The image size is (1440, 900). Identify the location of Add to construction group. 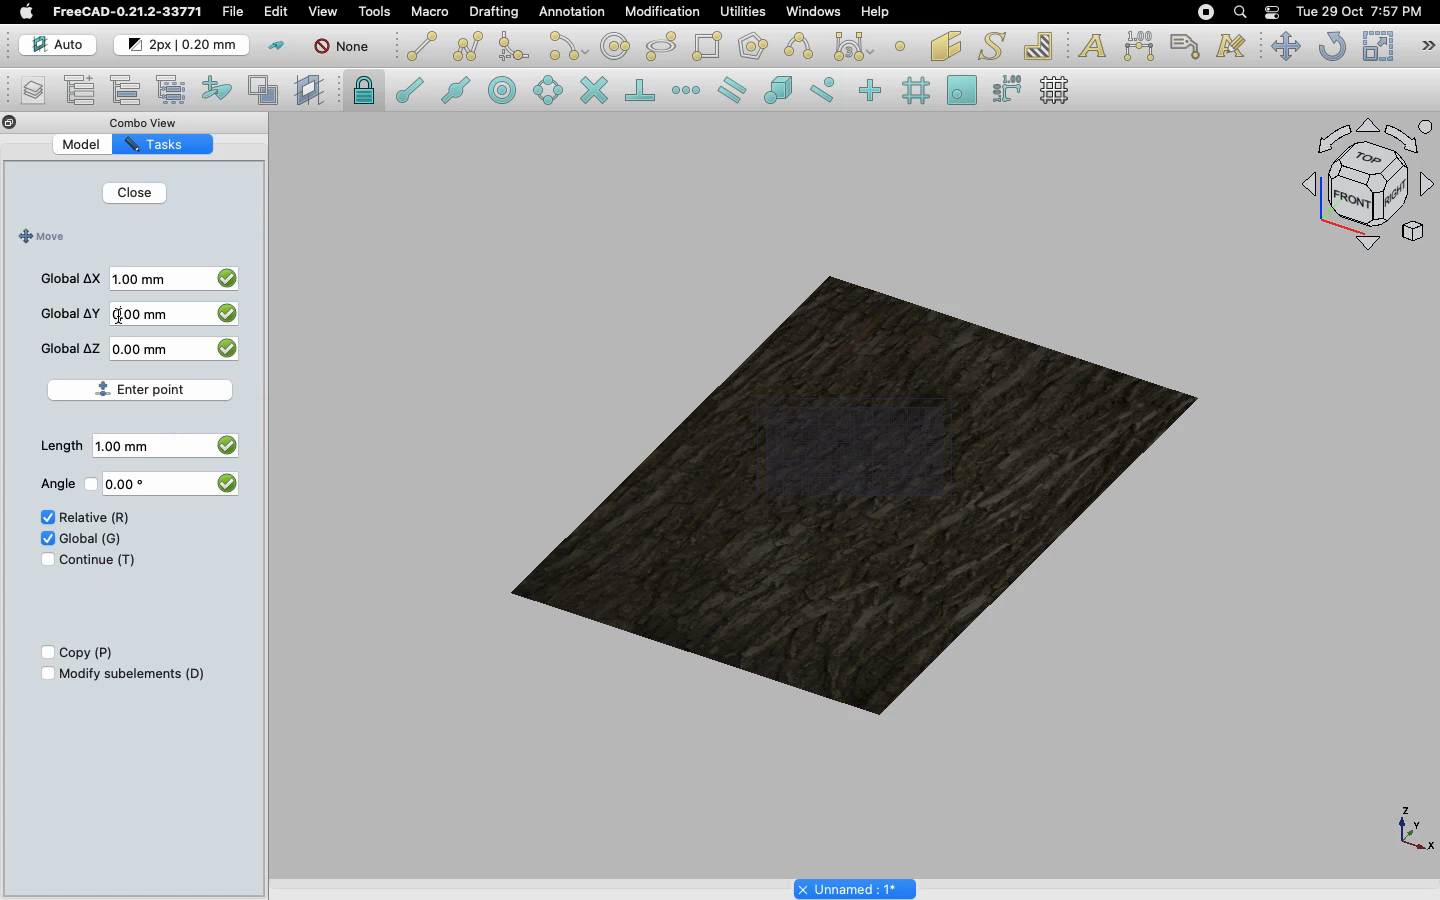
(218, 87).